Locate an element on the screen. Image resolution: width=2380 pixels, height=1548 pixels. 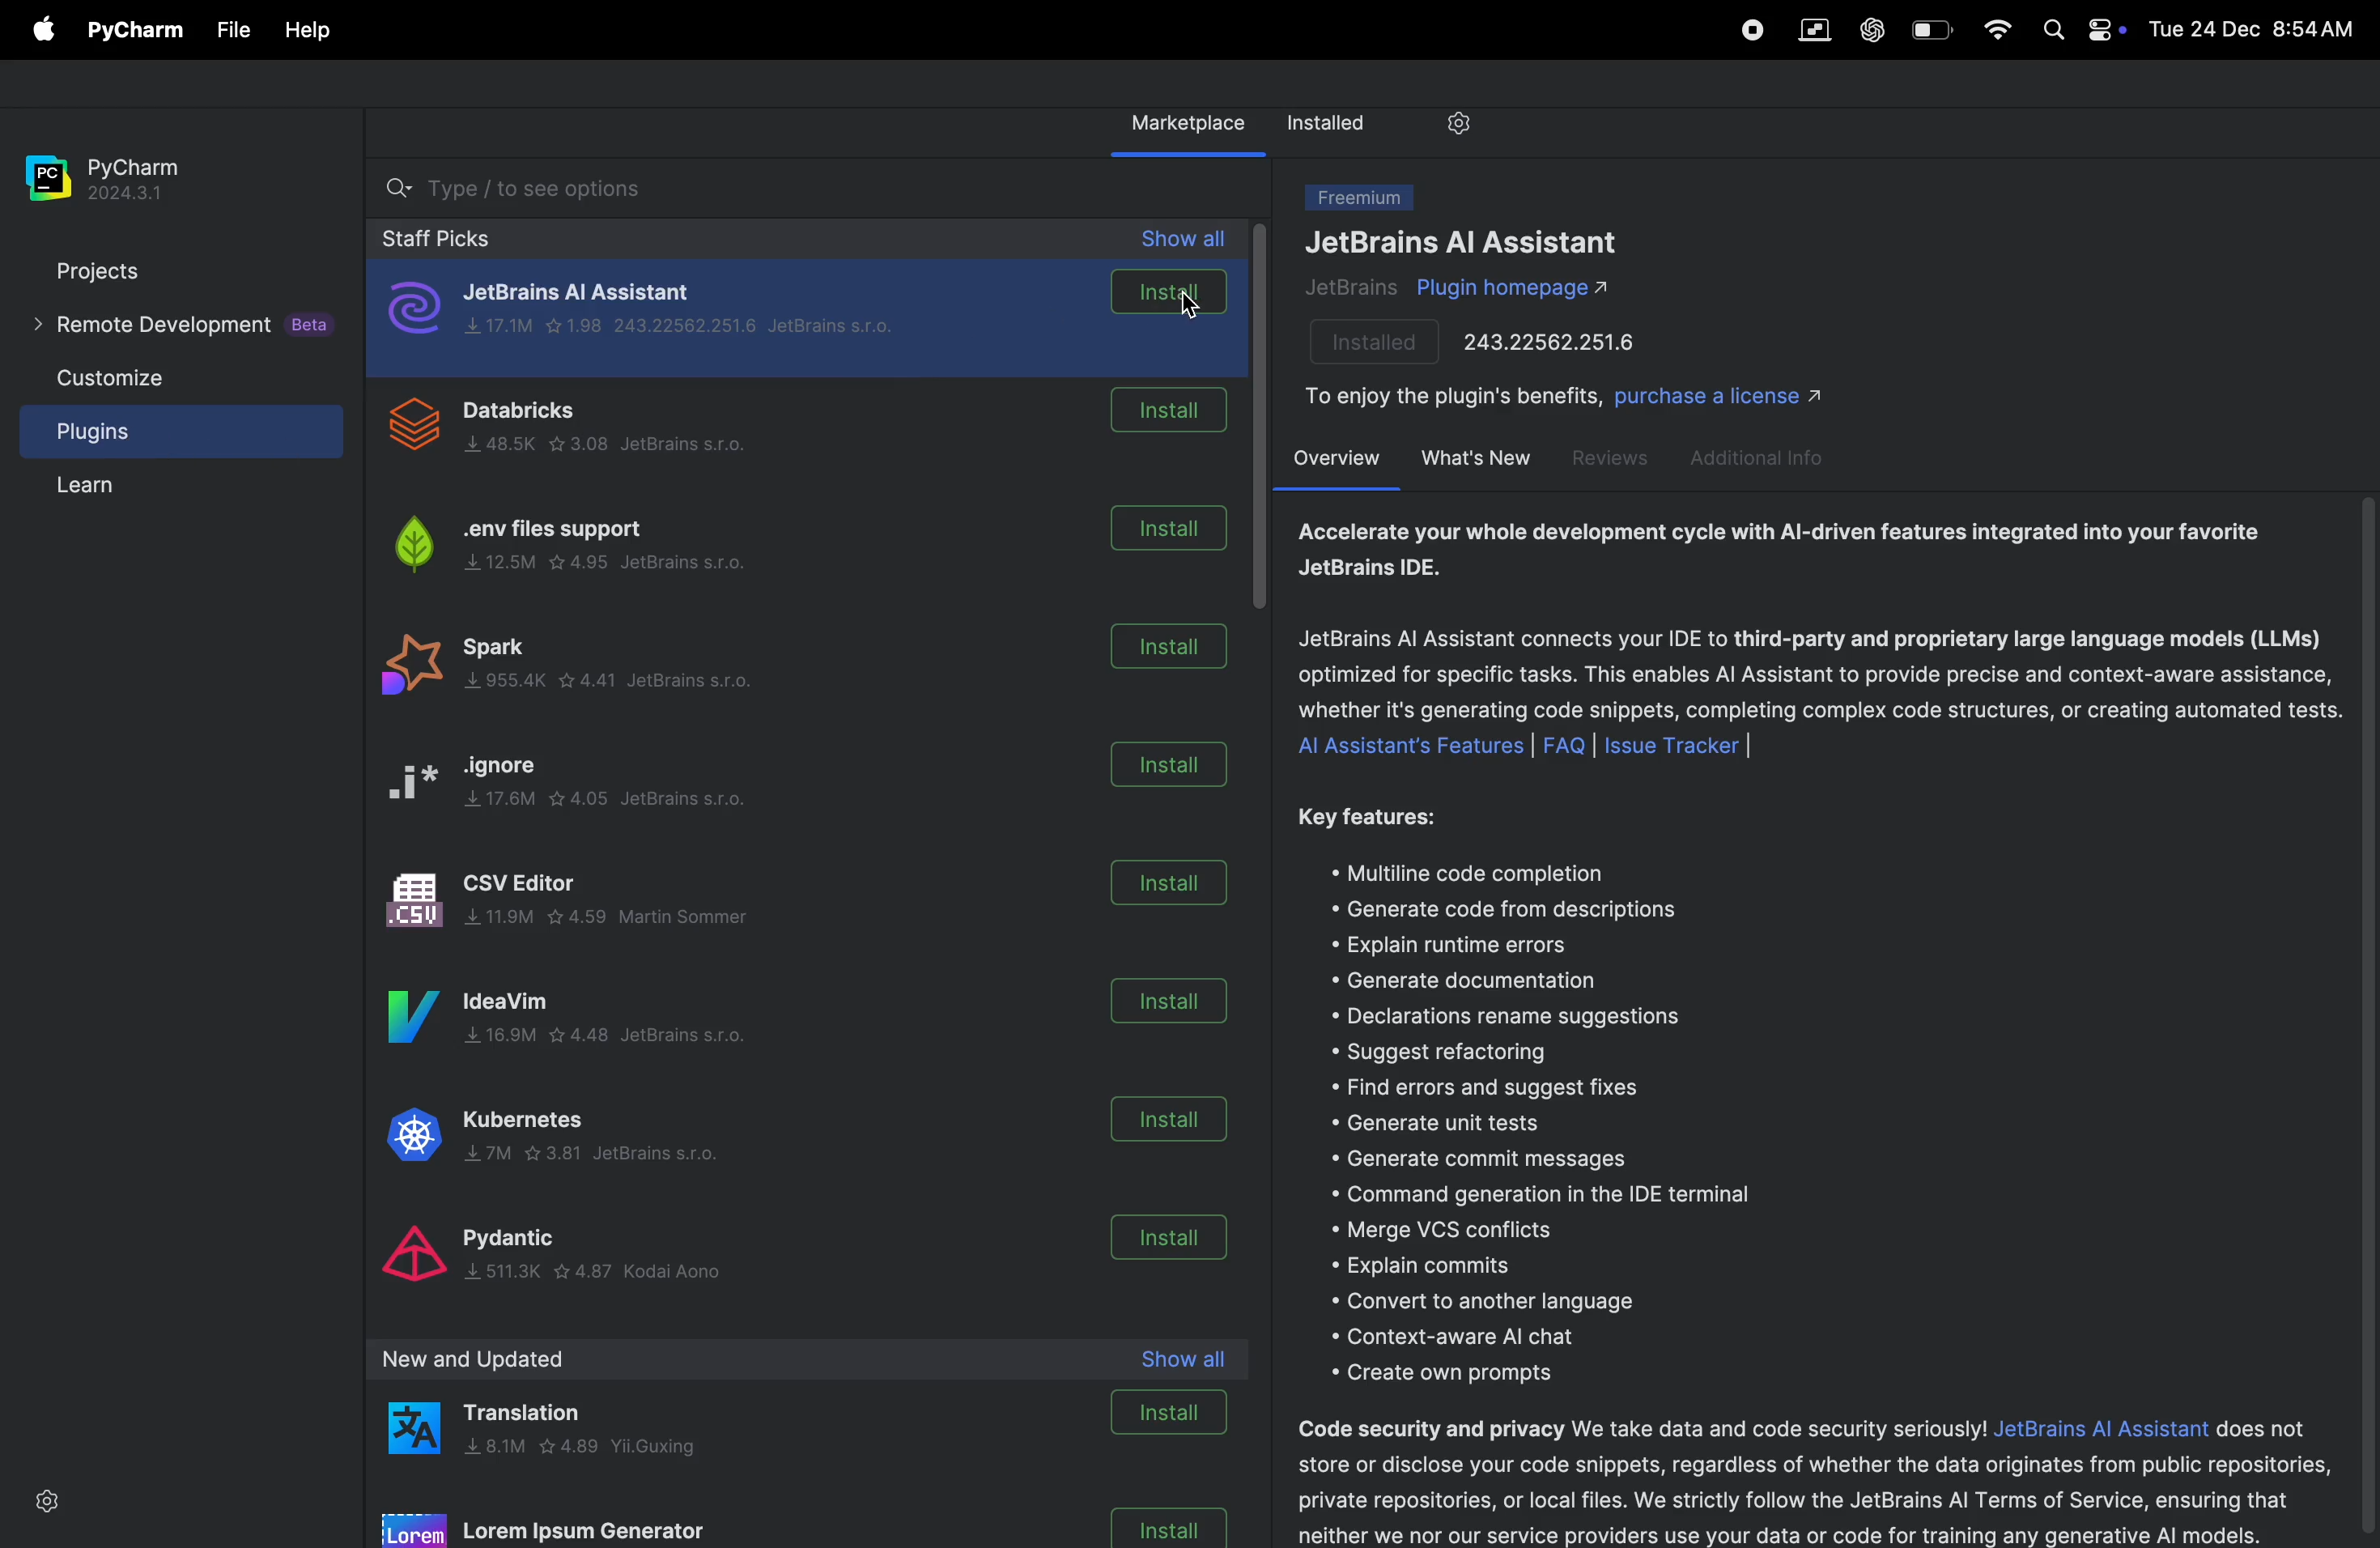
battery is located at coordinates (1924, 27).